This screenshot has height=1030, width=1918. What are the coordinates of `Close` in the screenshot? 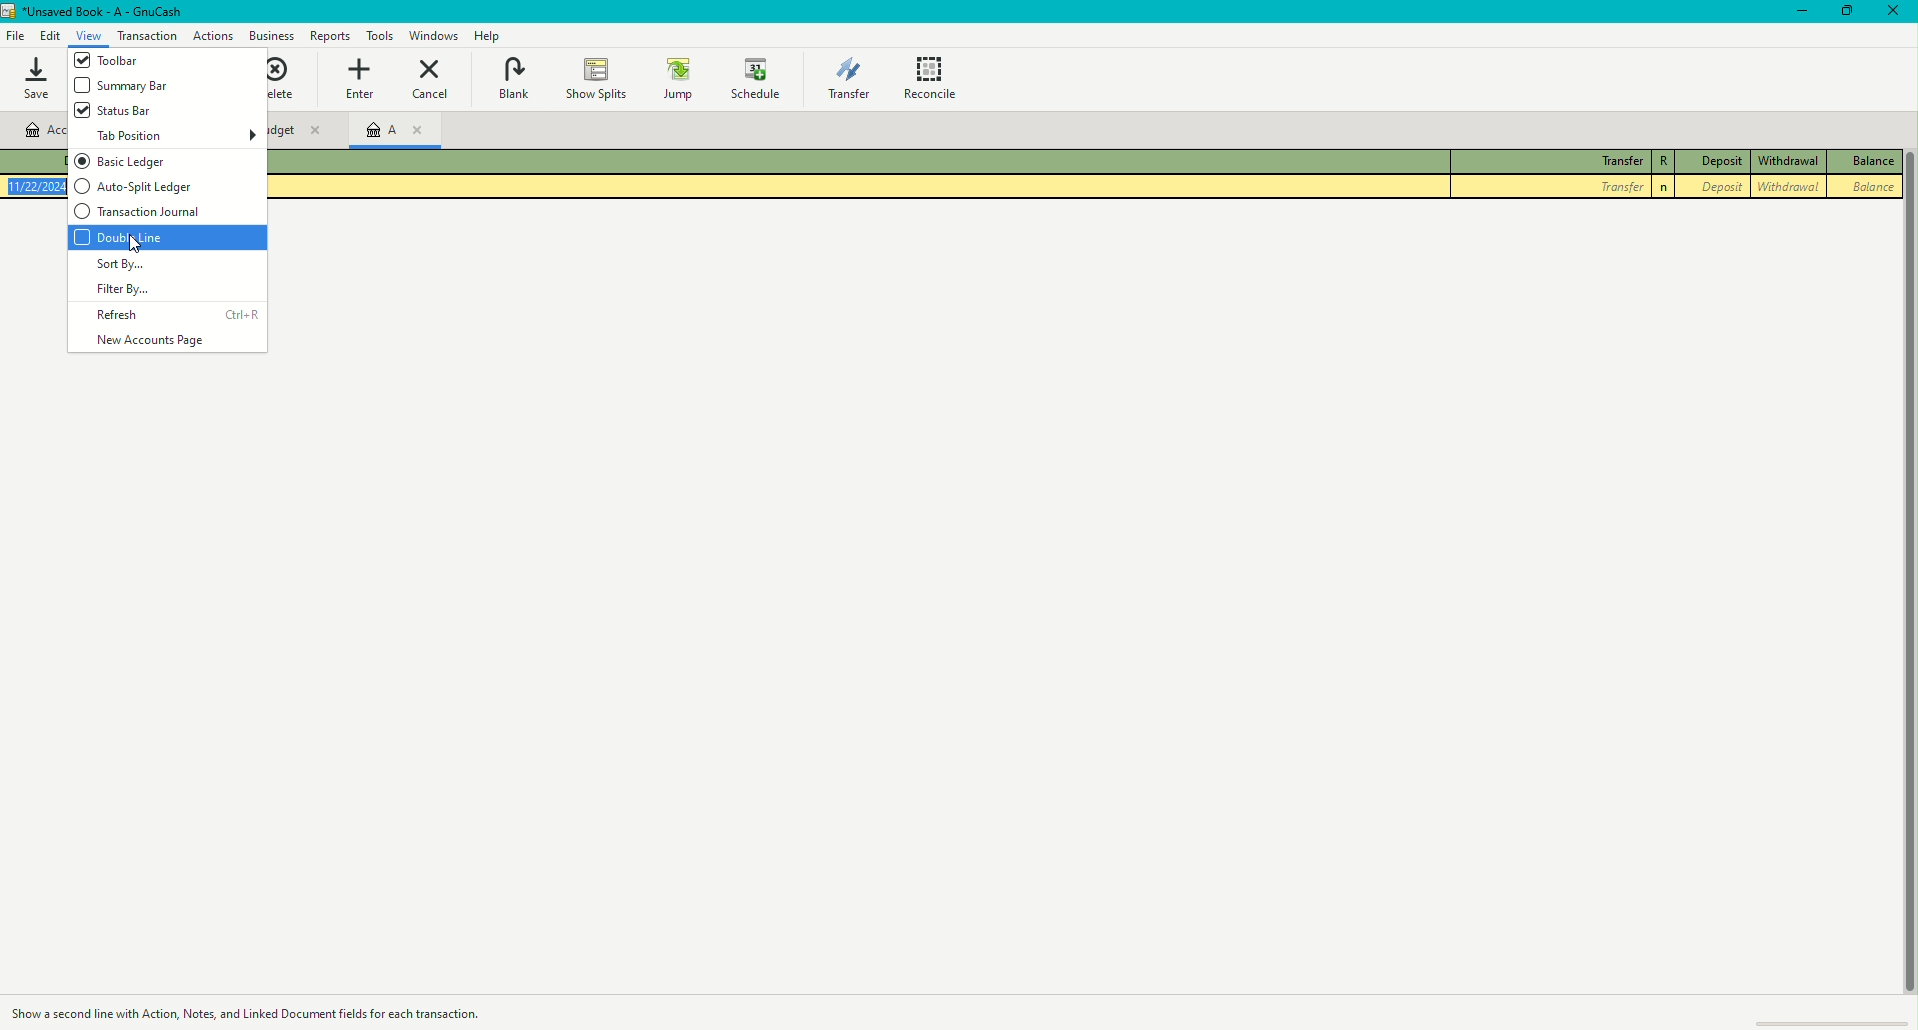 It's located at (1894, 16).